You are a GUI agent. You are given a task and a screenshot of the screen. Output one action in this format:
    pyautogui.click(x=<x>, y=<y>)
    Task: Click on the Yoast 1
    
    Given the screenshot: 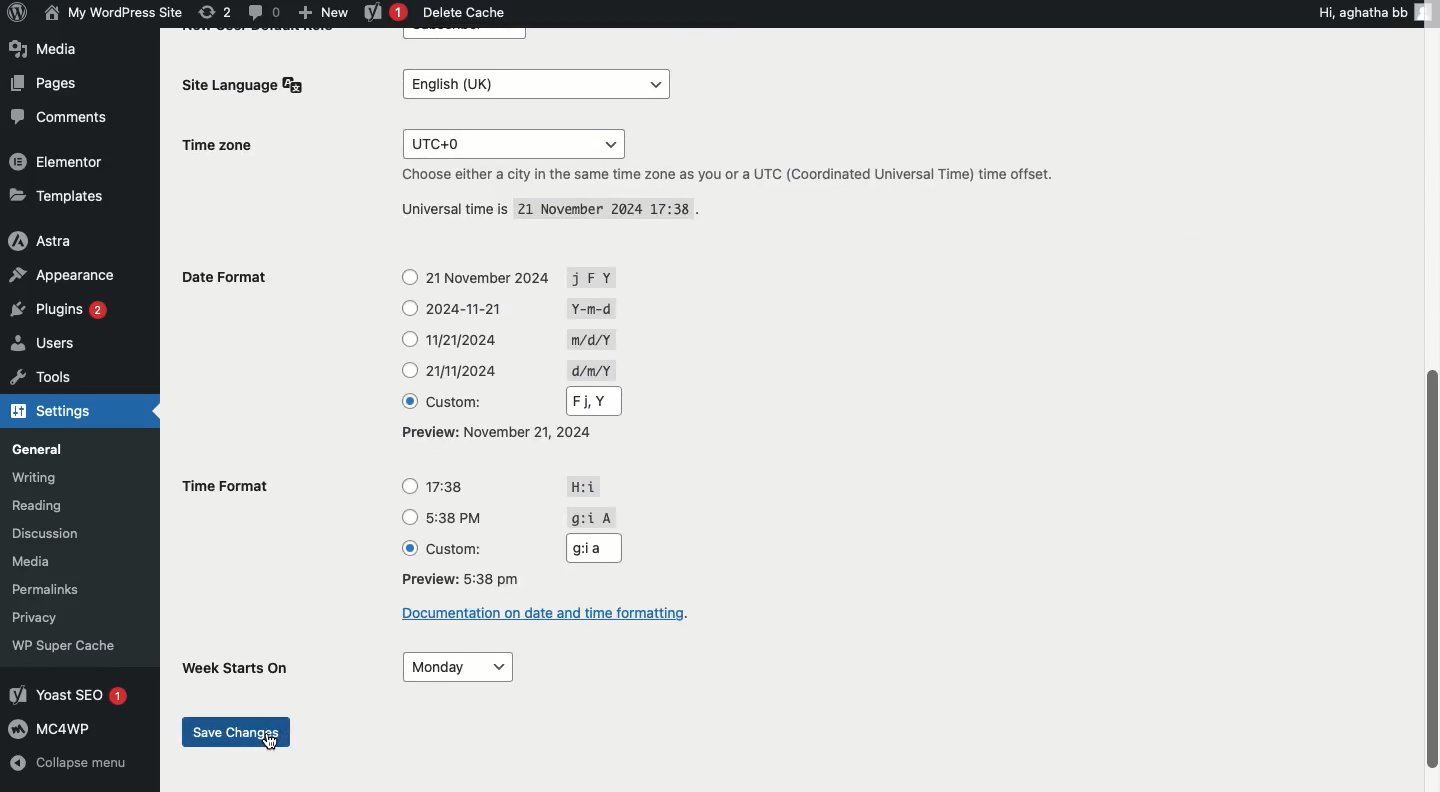 What is the action you would take?
    pyautogui.click(x=383, y=13)
    